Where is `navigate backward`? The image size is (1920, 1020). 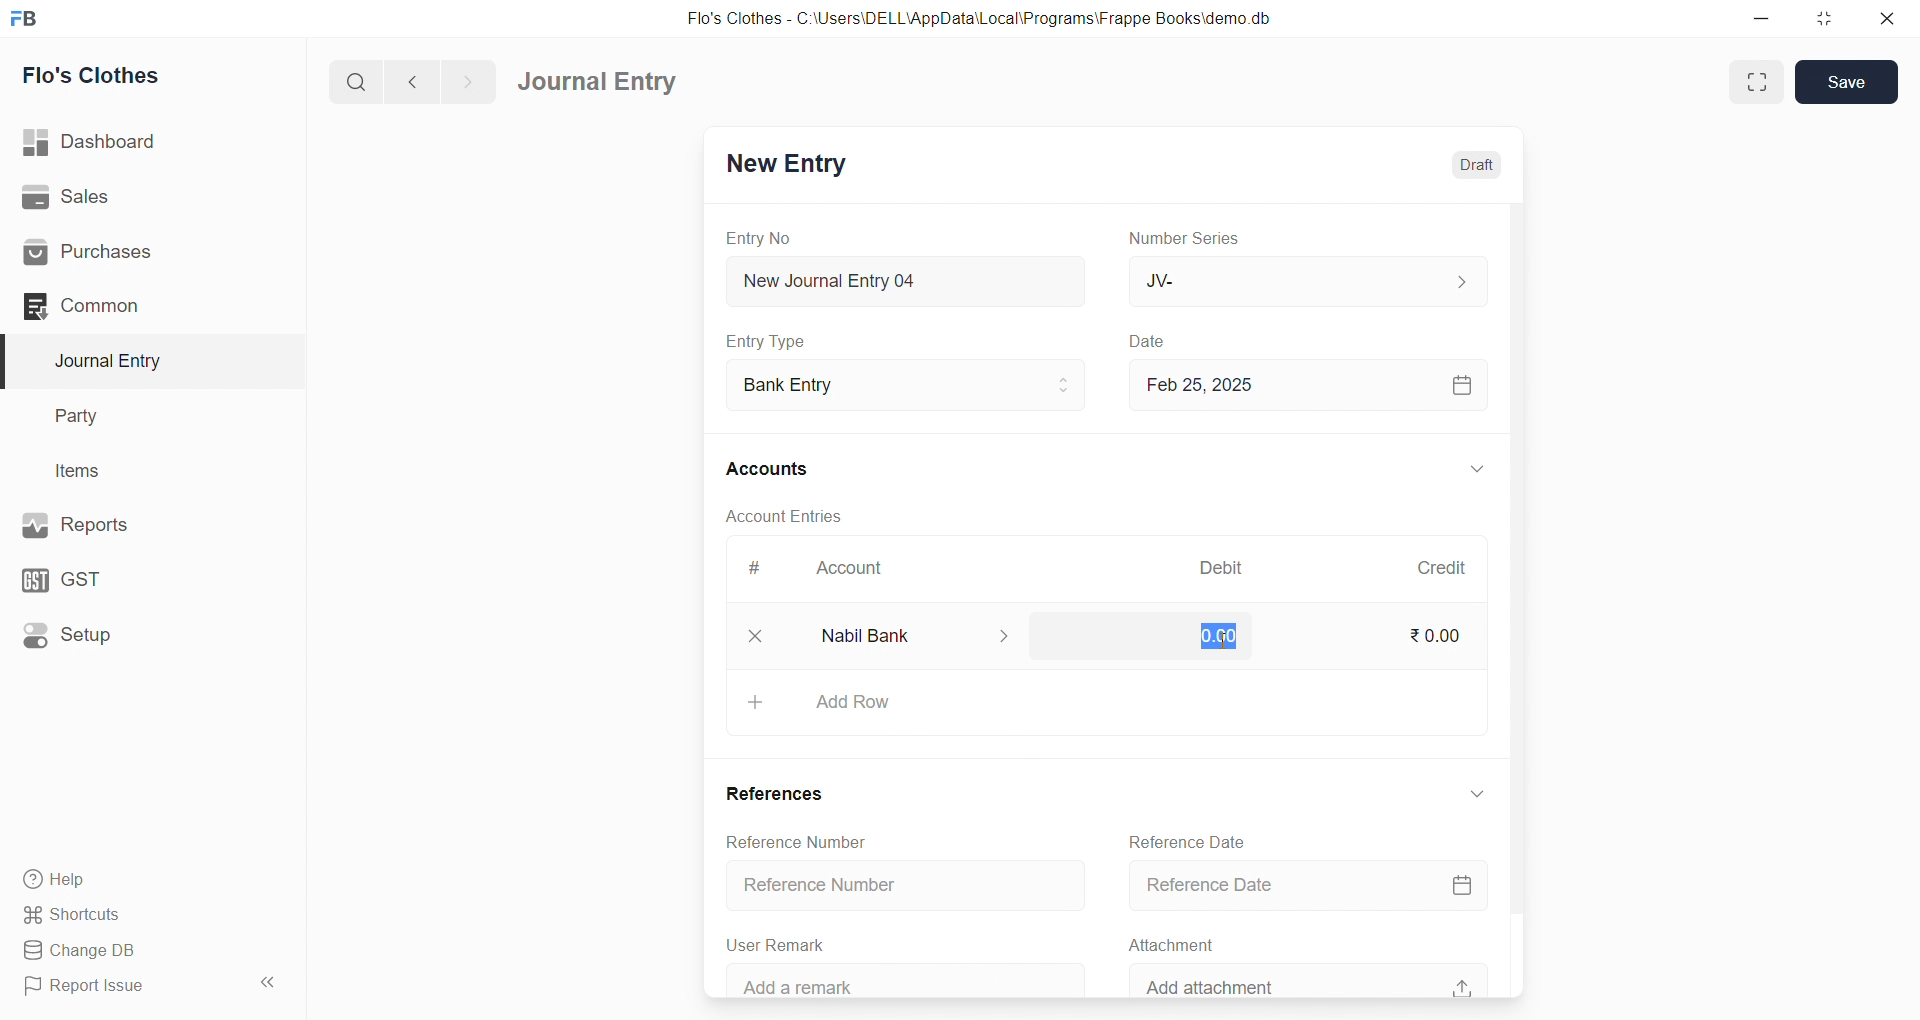
navigate backward is located at coordinates (421, 79).